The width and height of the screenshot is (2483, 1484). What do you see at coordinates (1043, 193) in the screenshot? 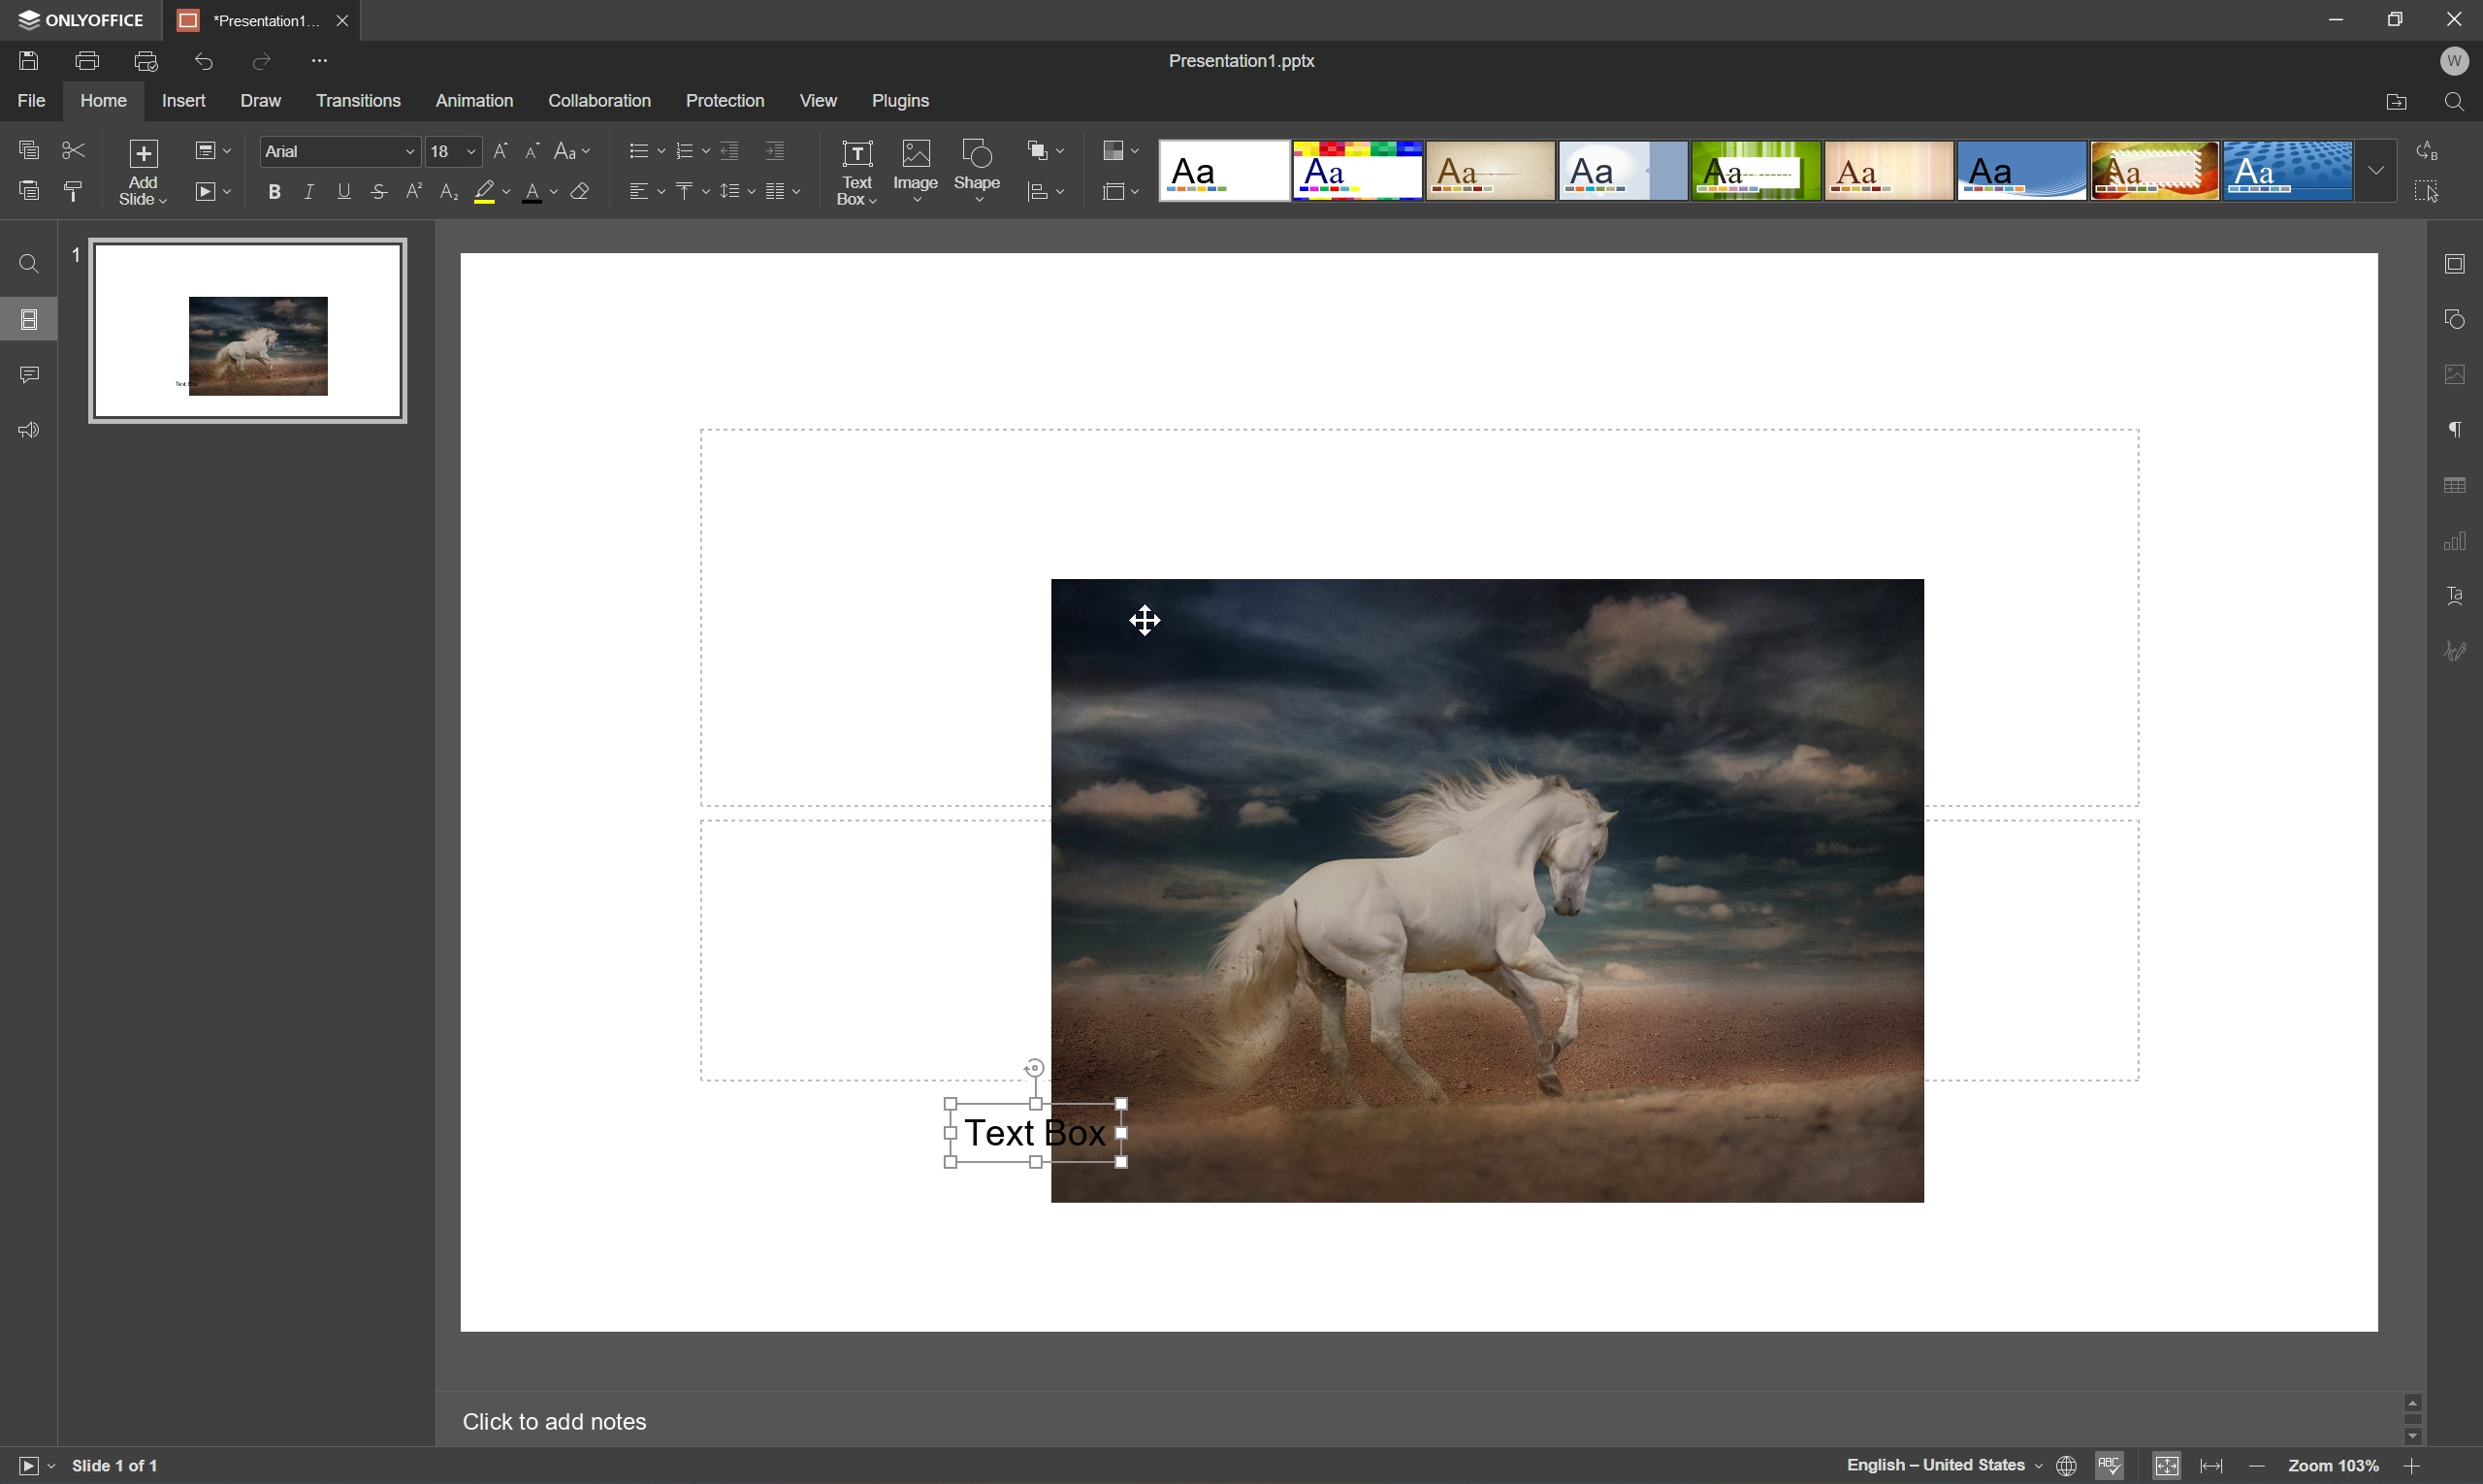
I see `Align shapes` at bounding box center [1043, 193].